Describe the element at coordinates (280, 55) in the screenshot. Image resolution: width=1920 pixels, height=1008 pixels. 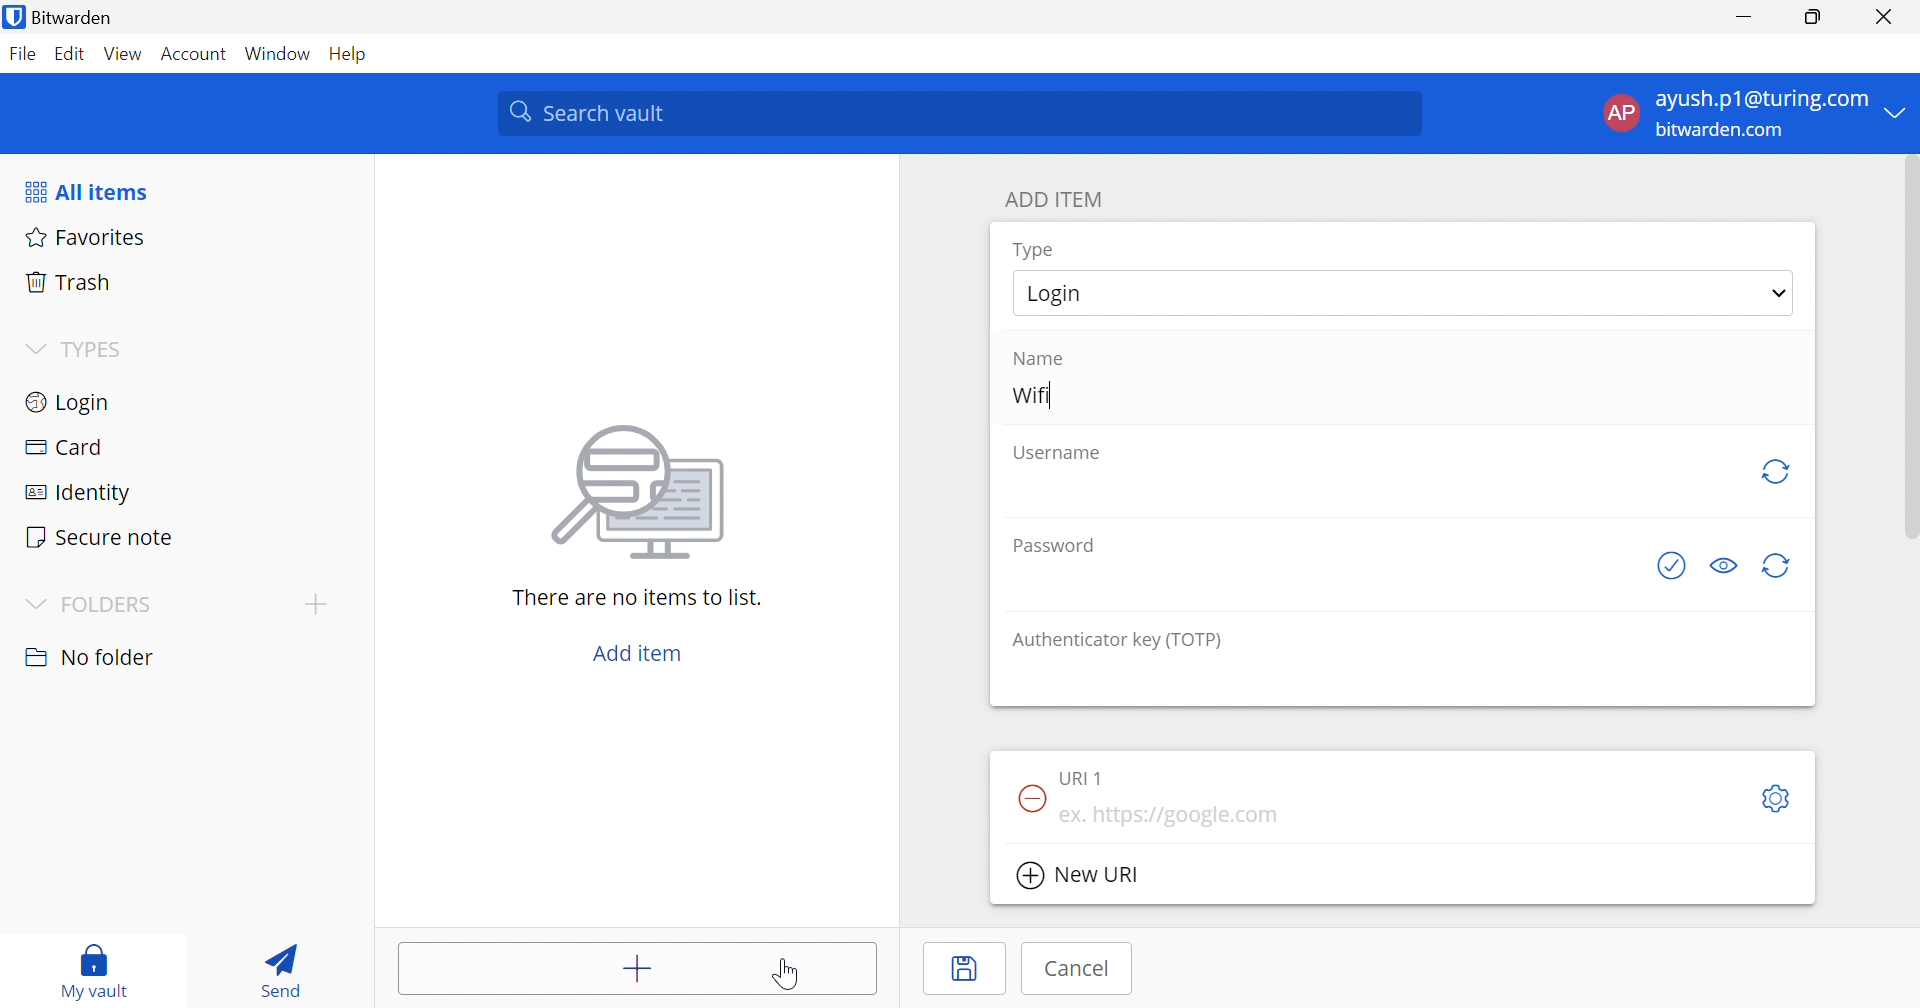
I see `Window` at that location.